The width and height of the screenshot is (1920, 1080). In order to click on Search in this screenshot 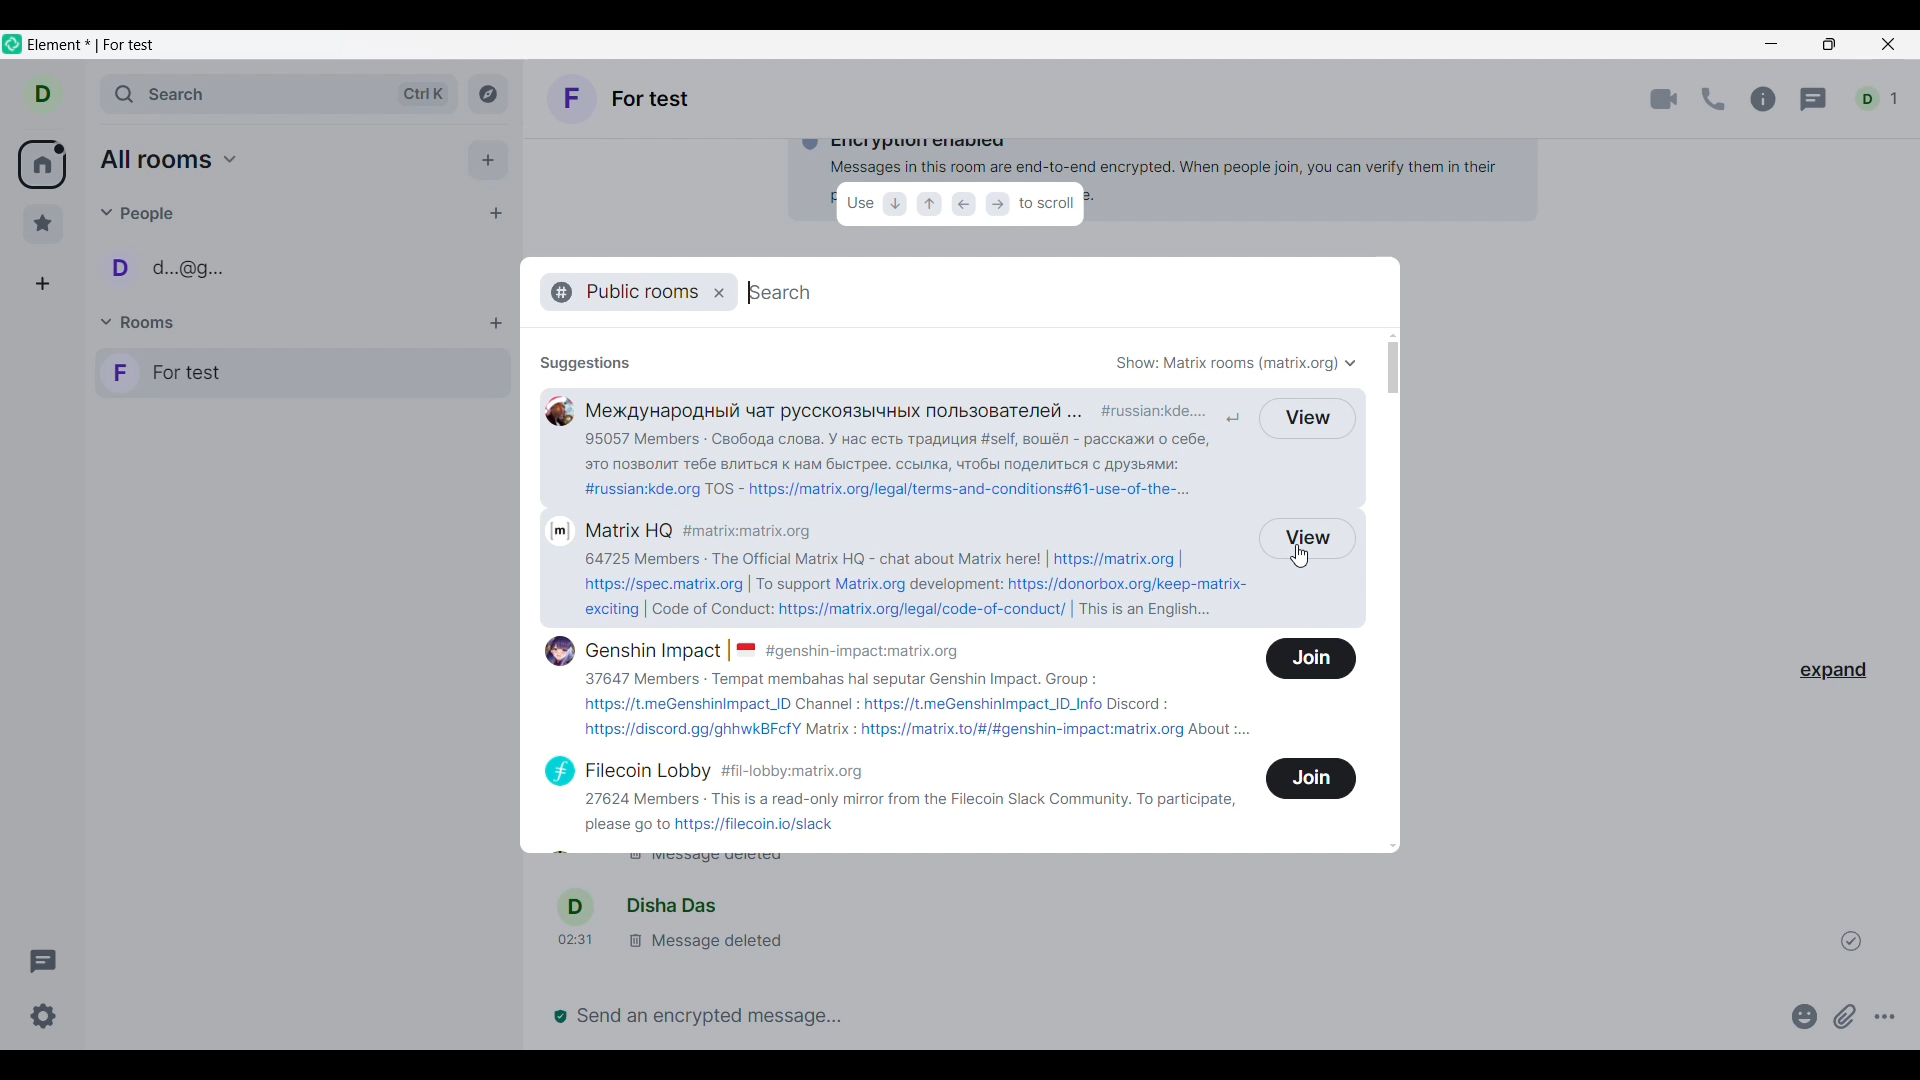, I will do `click(788, 292)`.